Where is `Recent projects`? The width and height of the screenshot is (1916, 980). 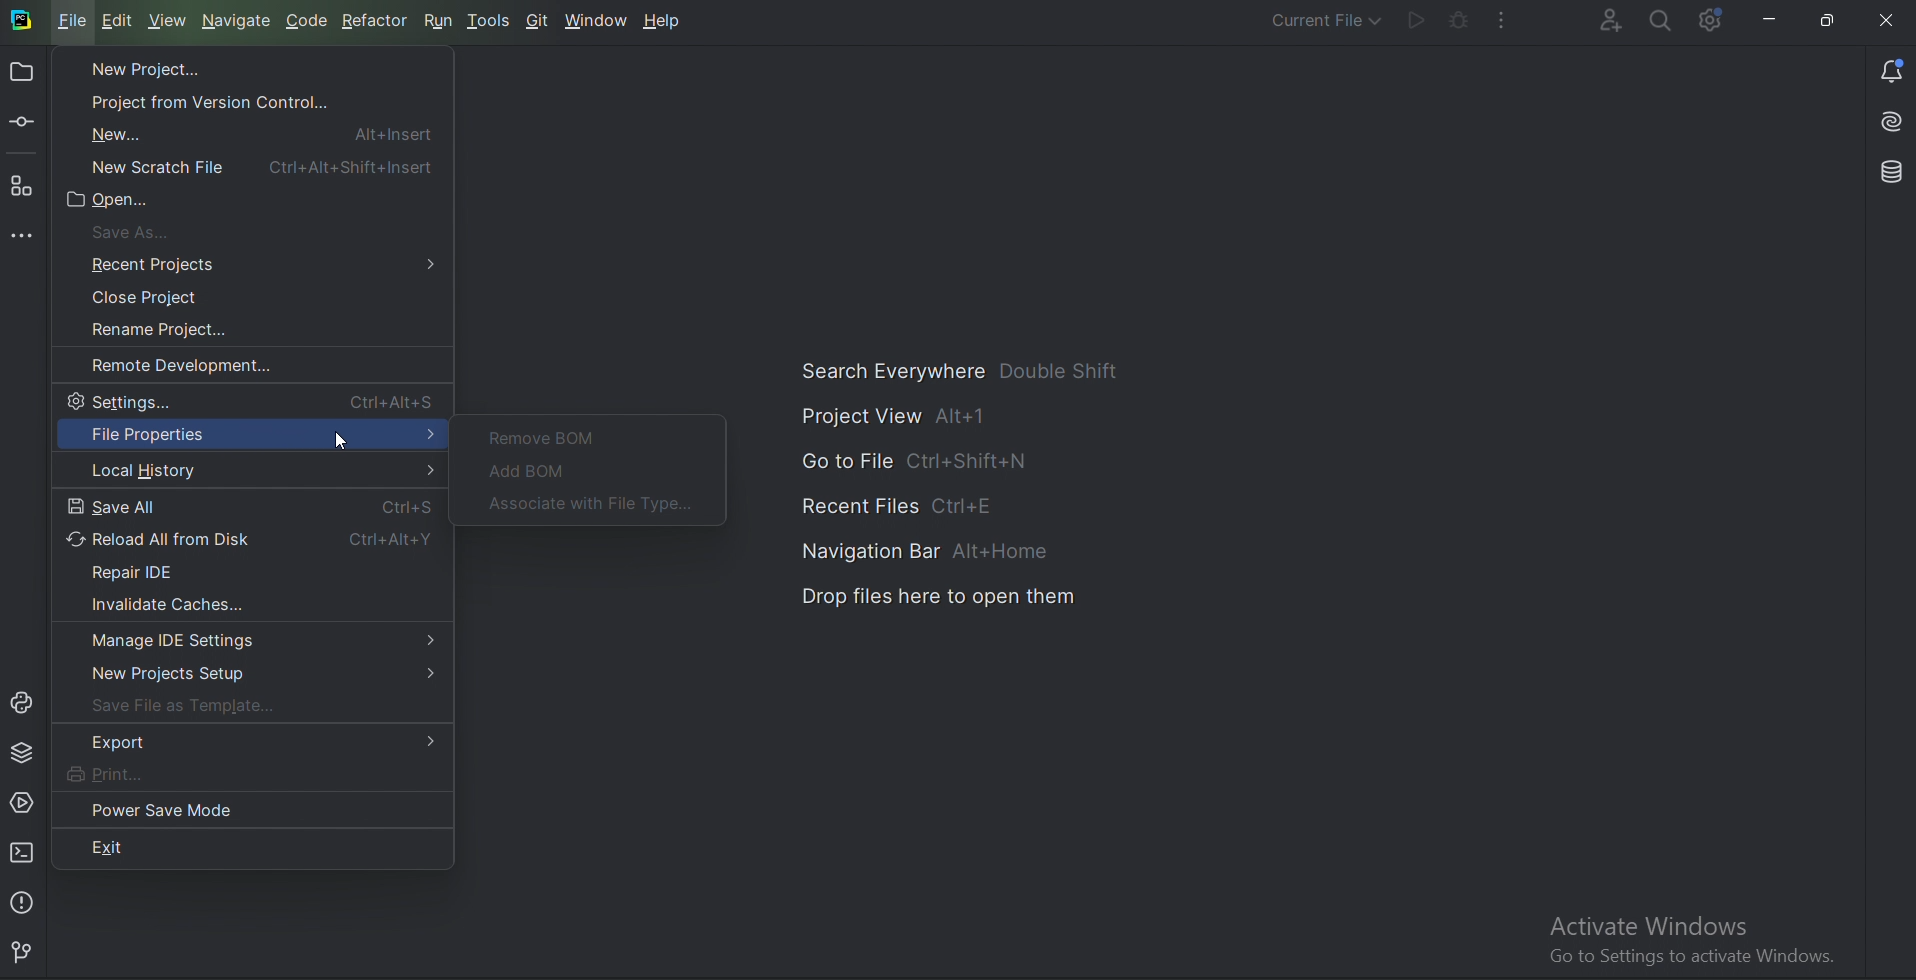
Recent projects is located at coordinates (264, 264).